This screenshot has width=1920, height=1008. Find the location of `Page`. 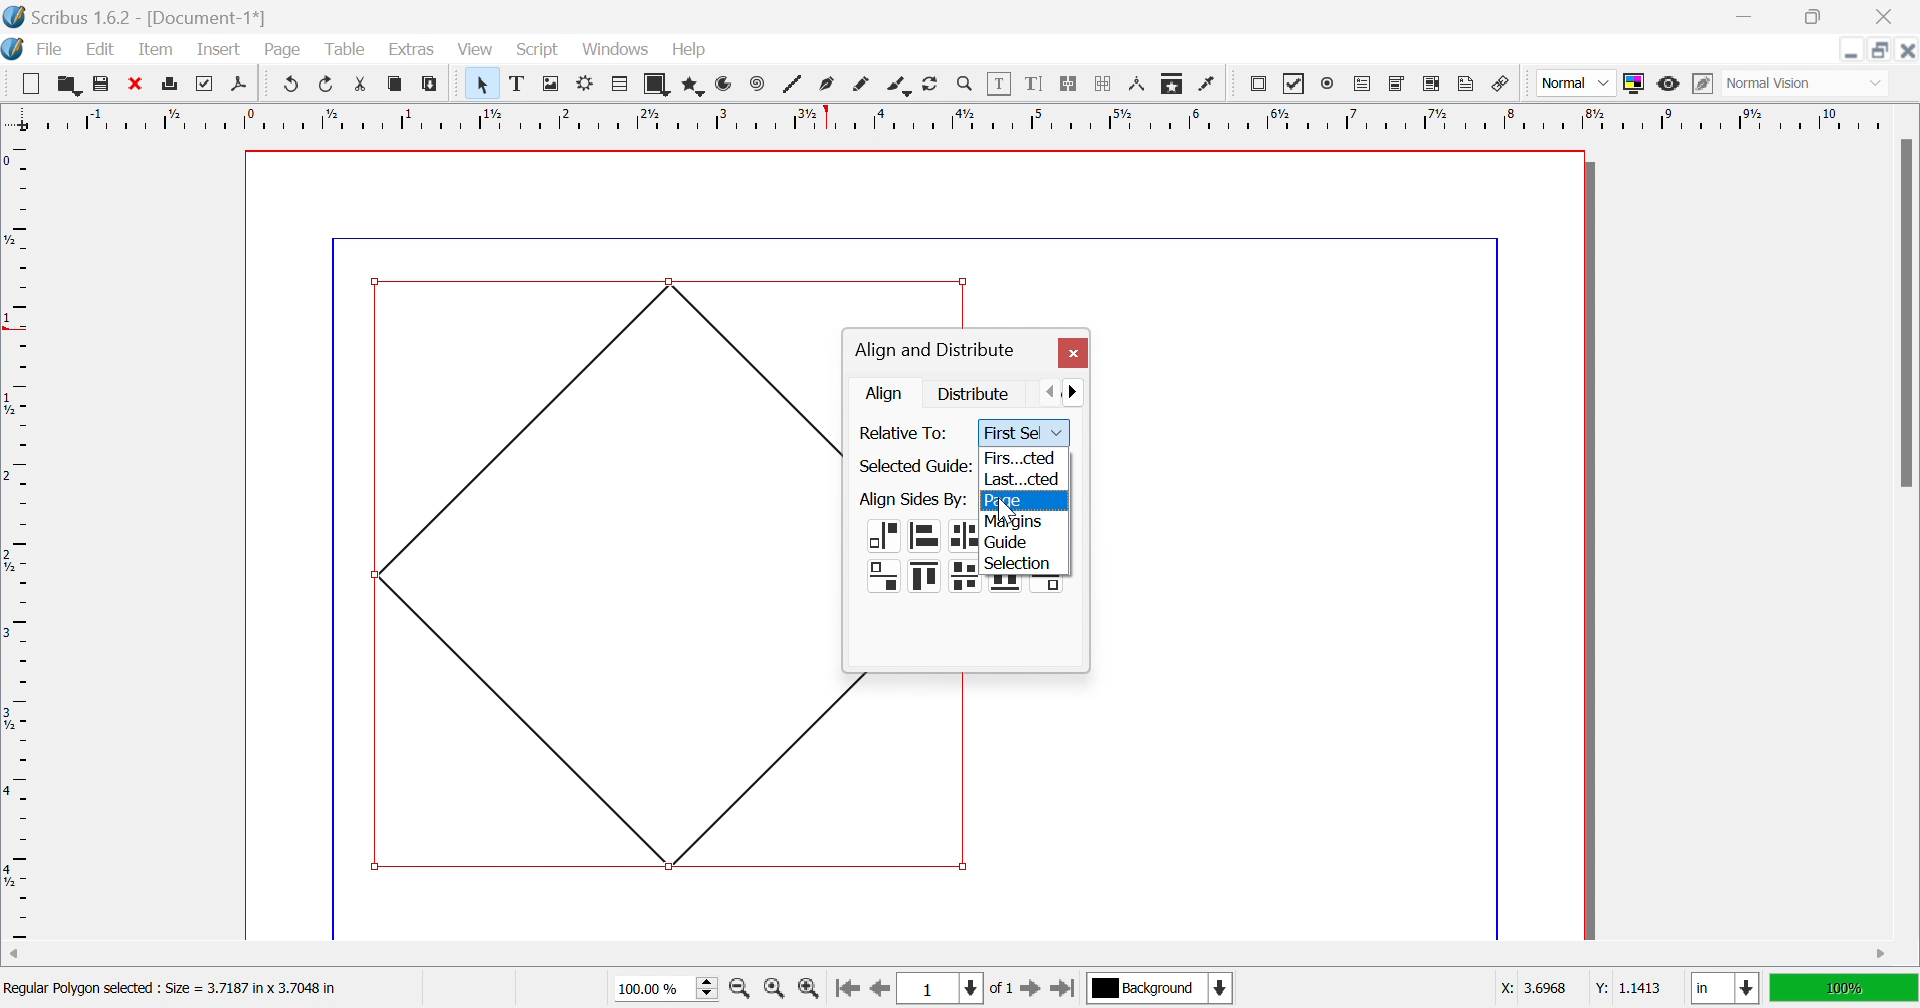

Page is located at coordinates (281, 50).